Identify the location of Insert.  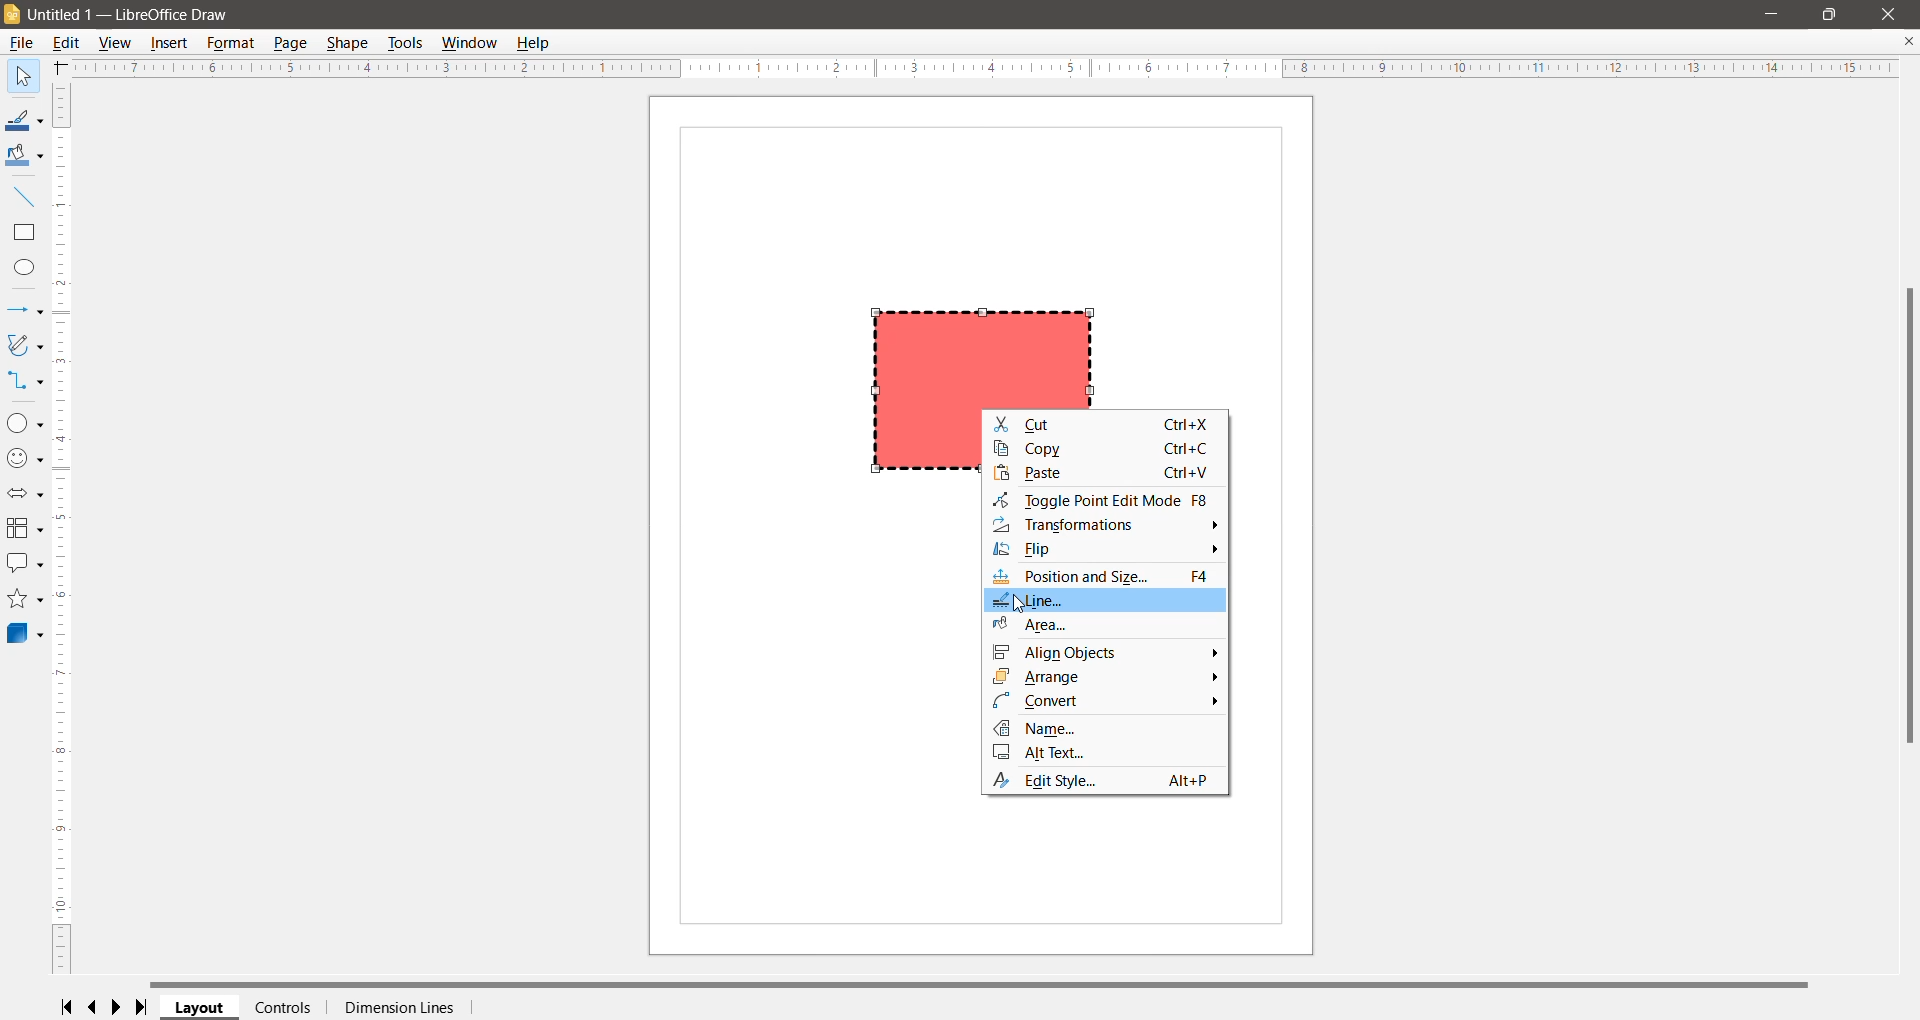
(171, 42).